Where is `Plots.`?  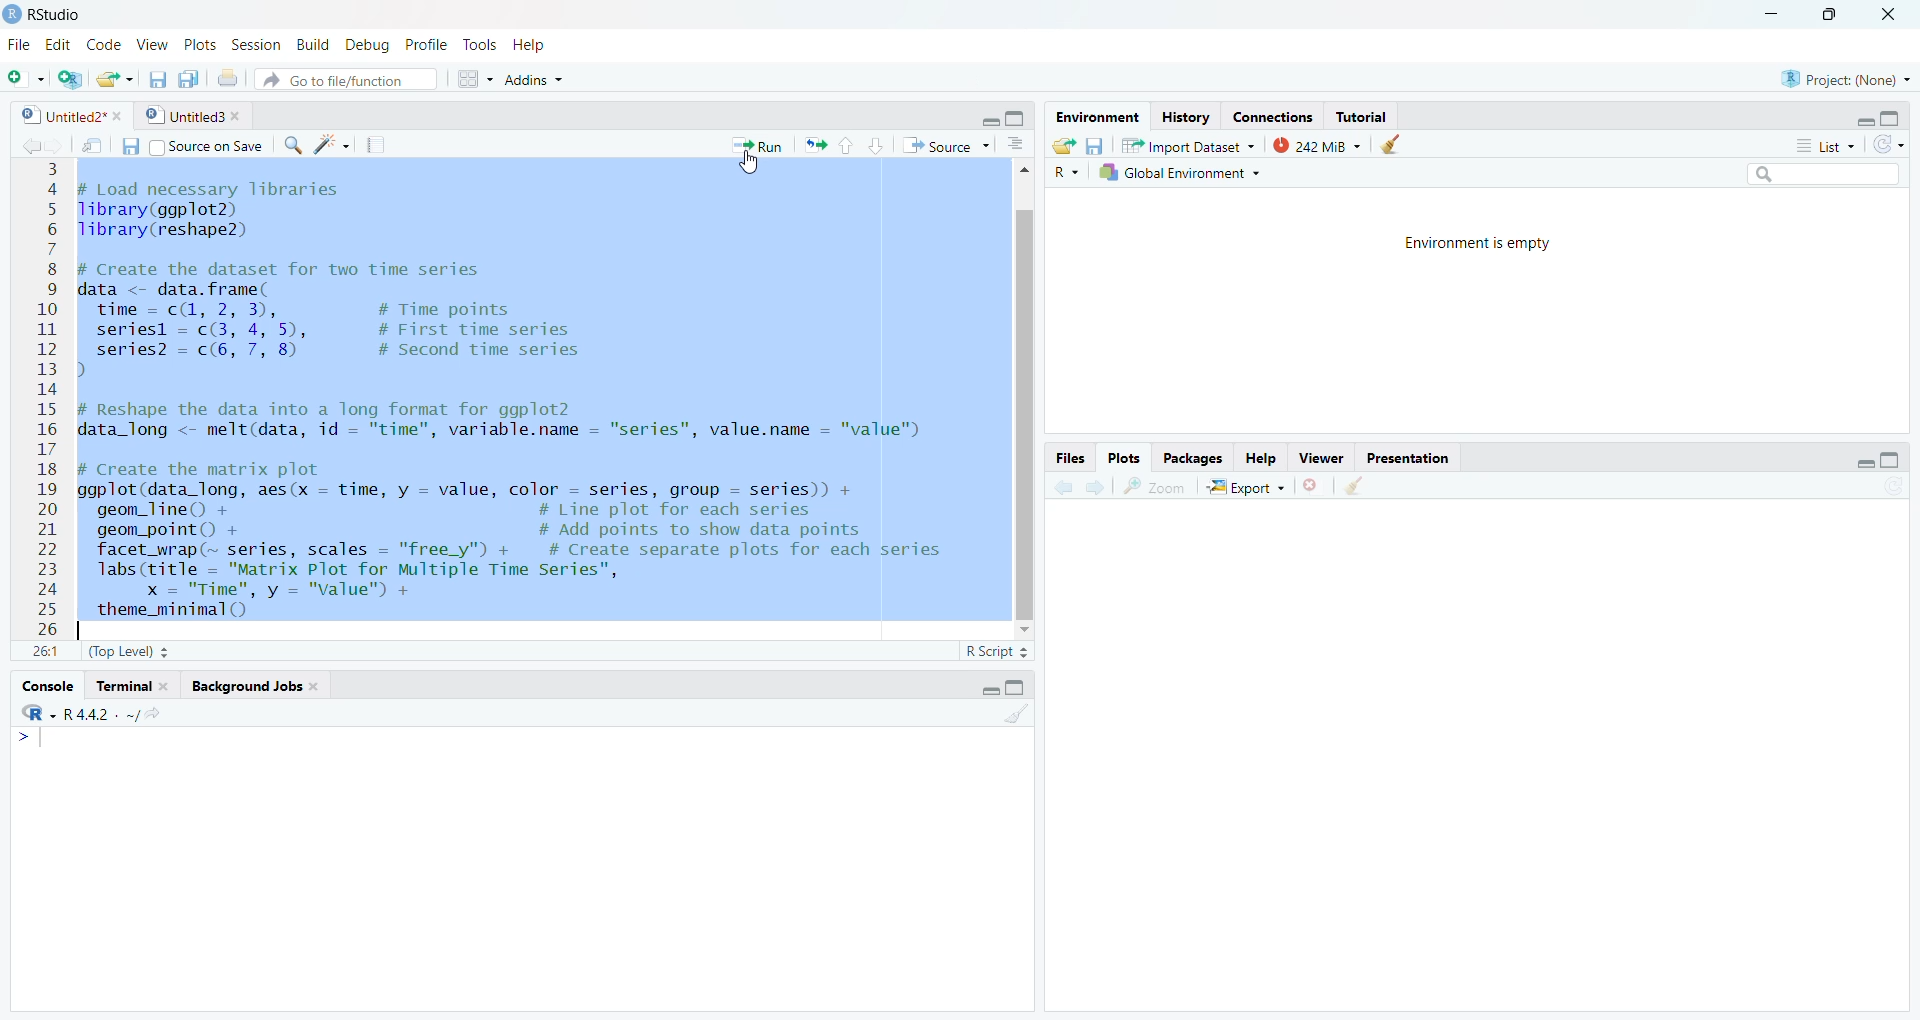 Plots. is located at coordinates (1124, 457).